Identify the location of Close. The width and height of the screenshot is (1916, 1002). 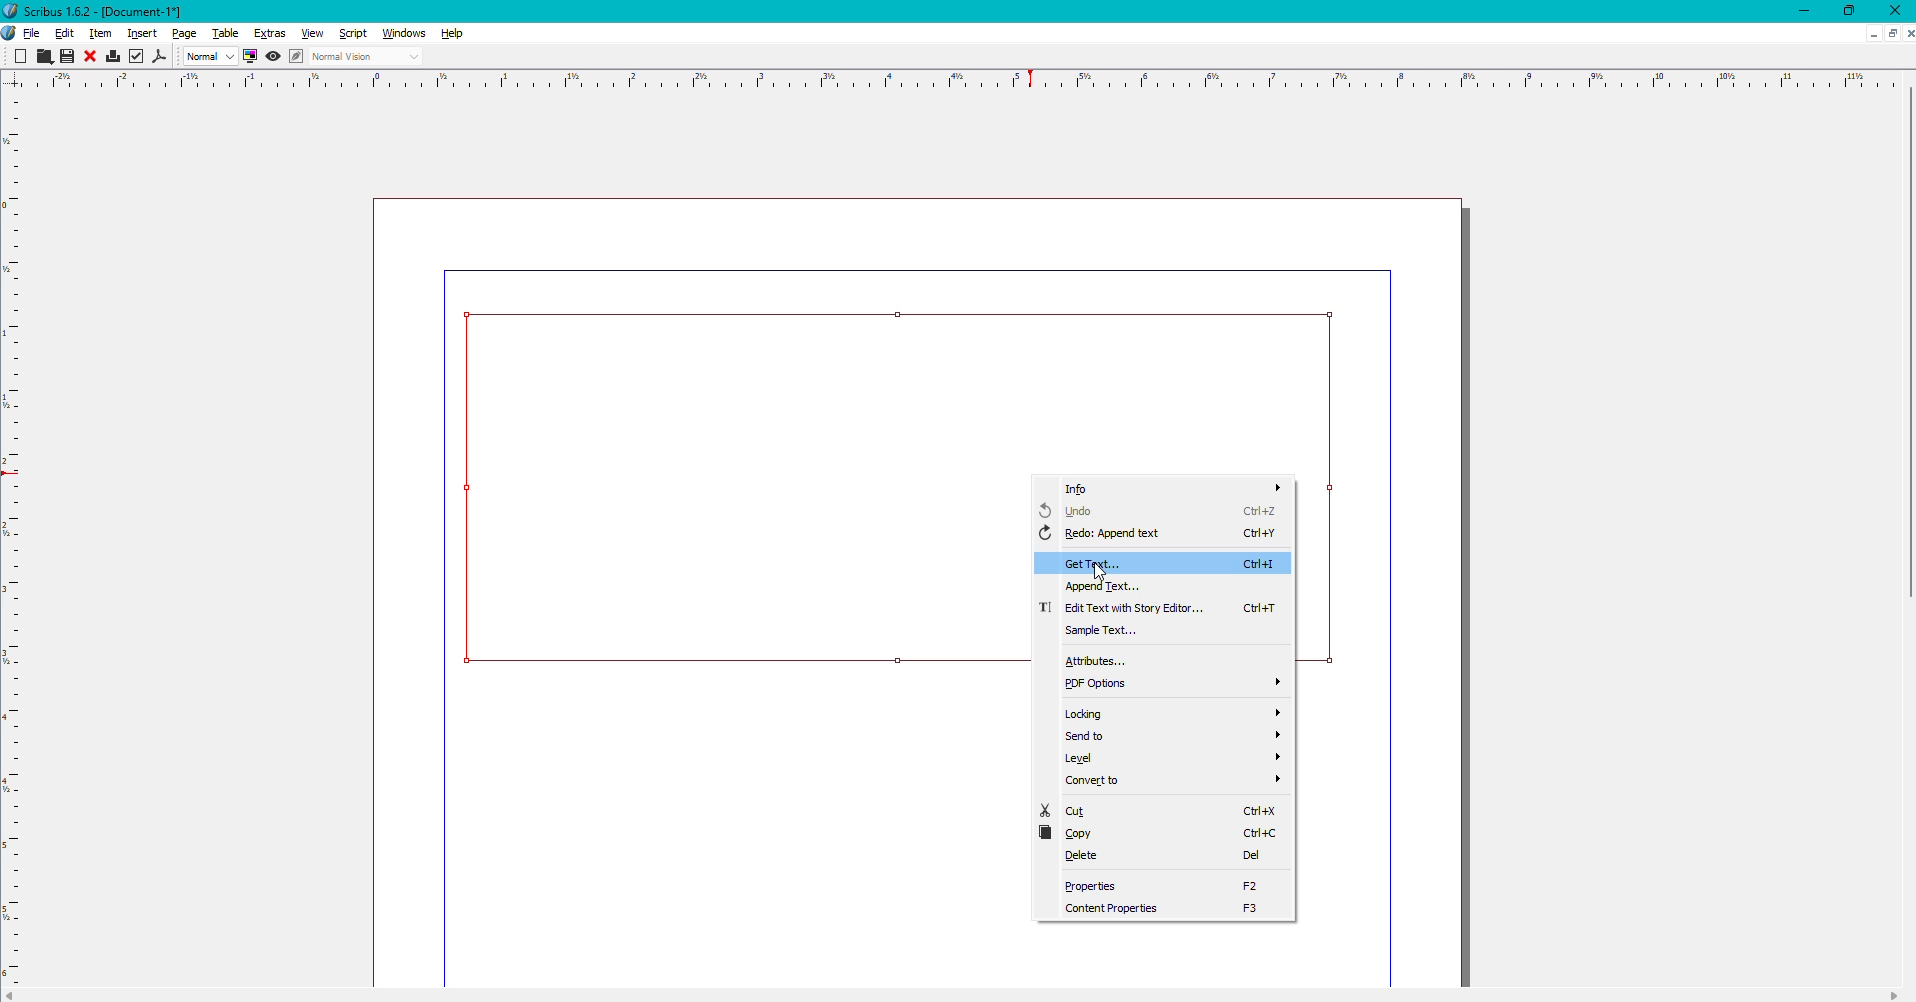
(1897, 12).